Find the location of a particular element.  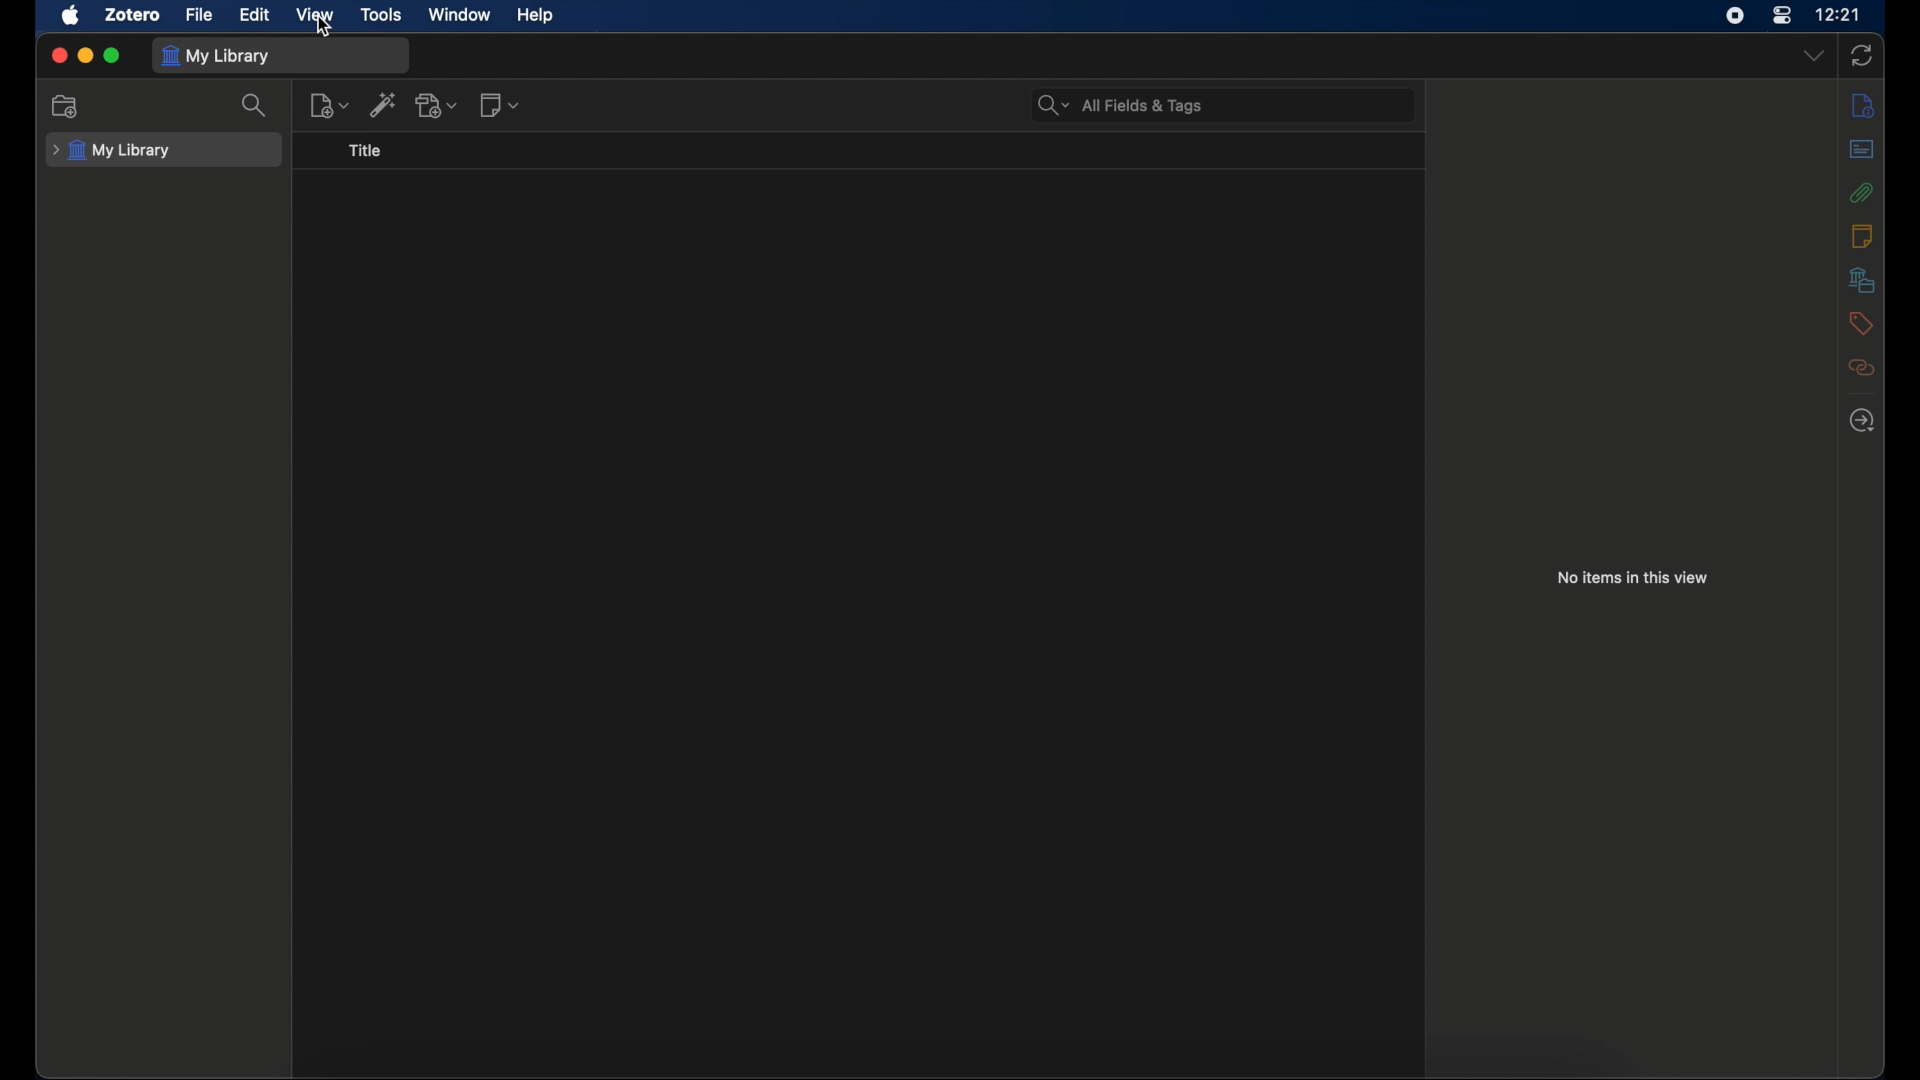

my library is located at coordinates (110, 151).